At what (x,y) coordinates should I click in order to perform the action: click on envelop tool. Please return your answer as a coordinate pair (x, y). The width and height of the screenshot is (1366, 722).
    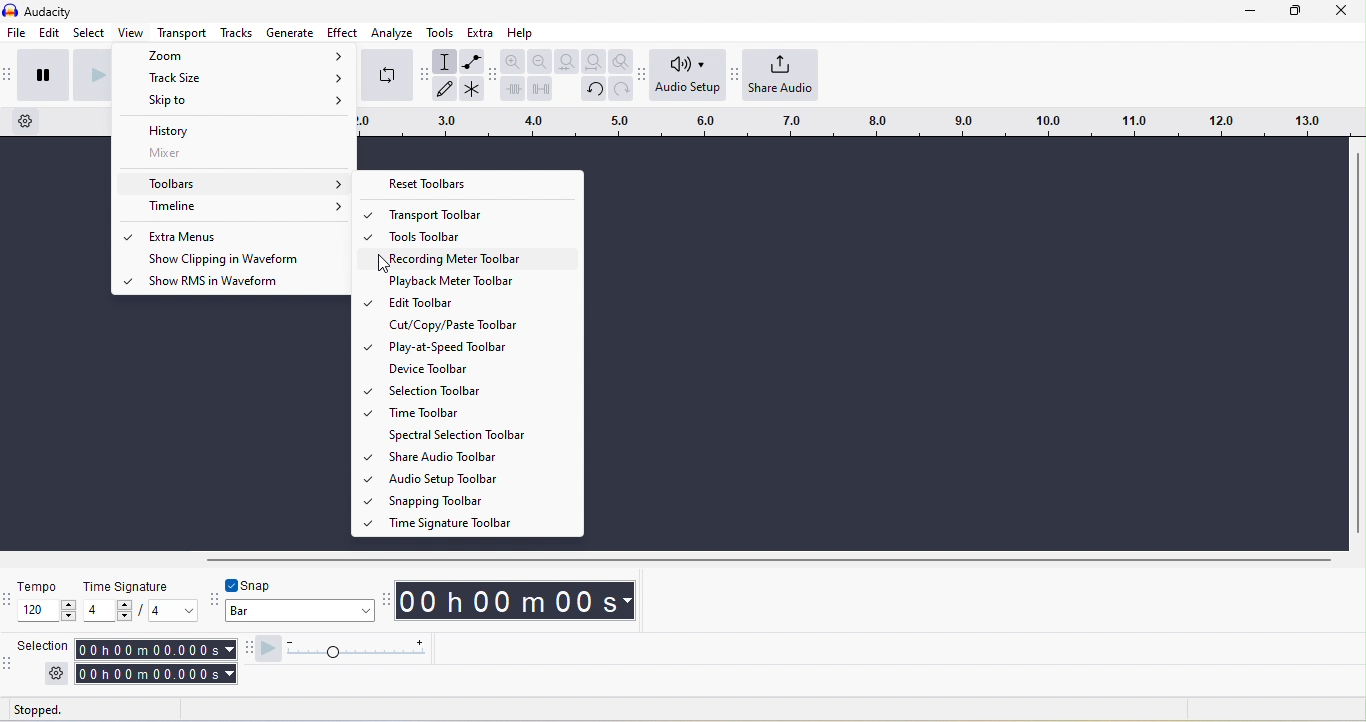
    Looking at the image, I should click on (473, 61).